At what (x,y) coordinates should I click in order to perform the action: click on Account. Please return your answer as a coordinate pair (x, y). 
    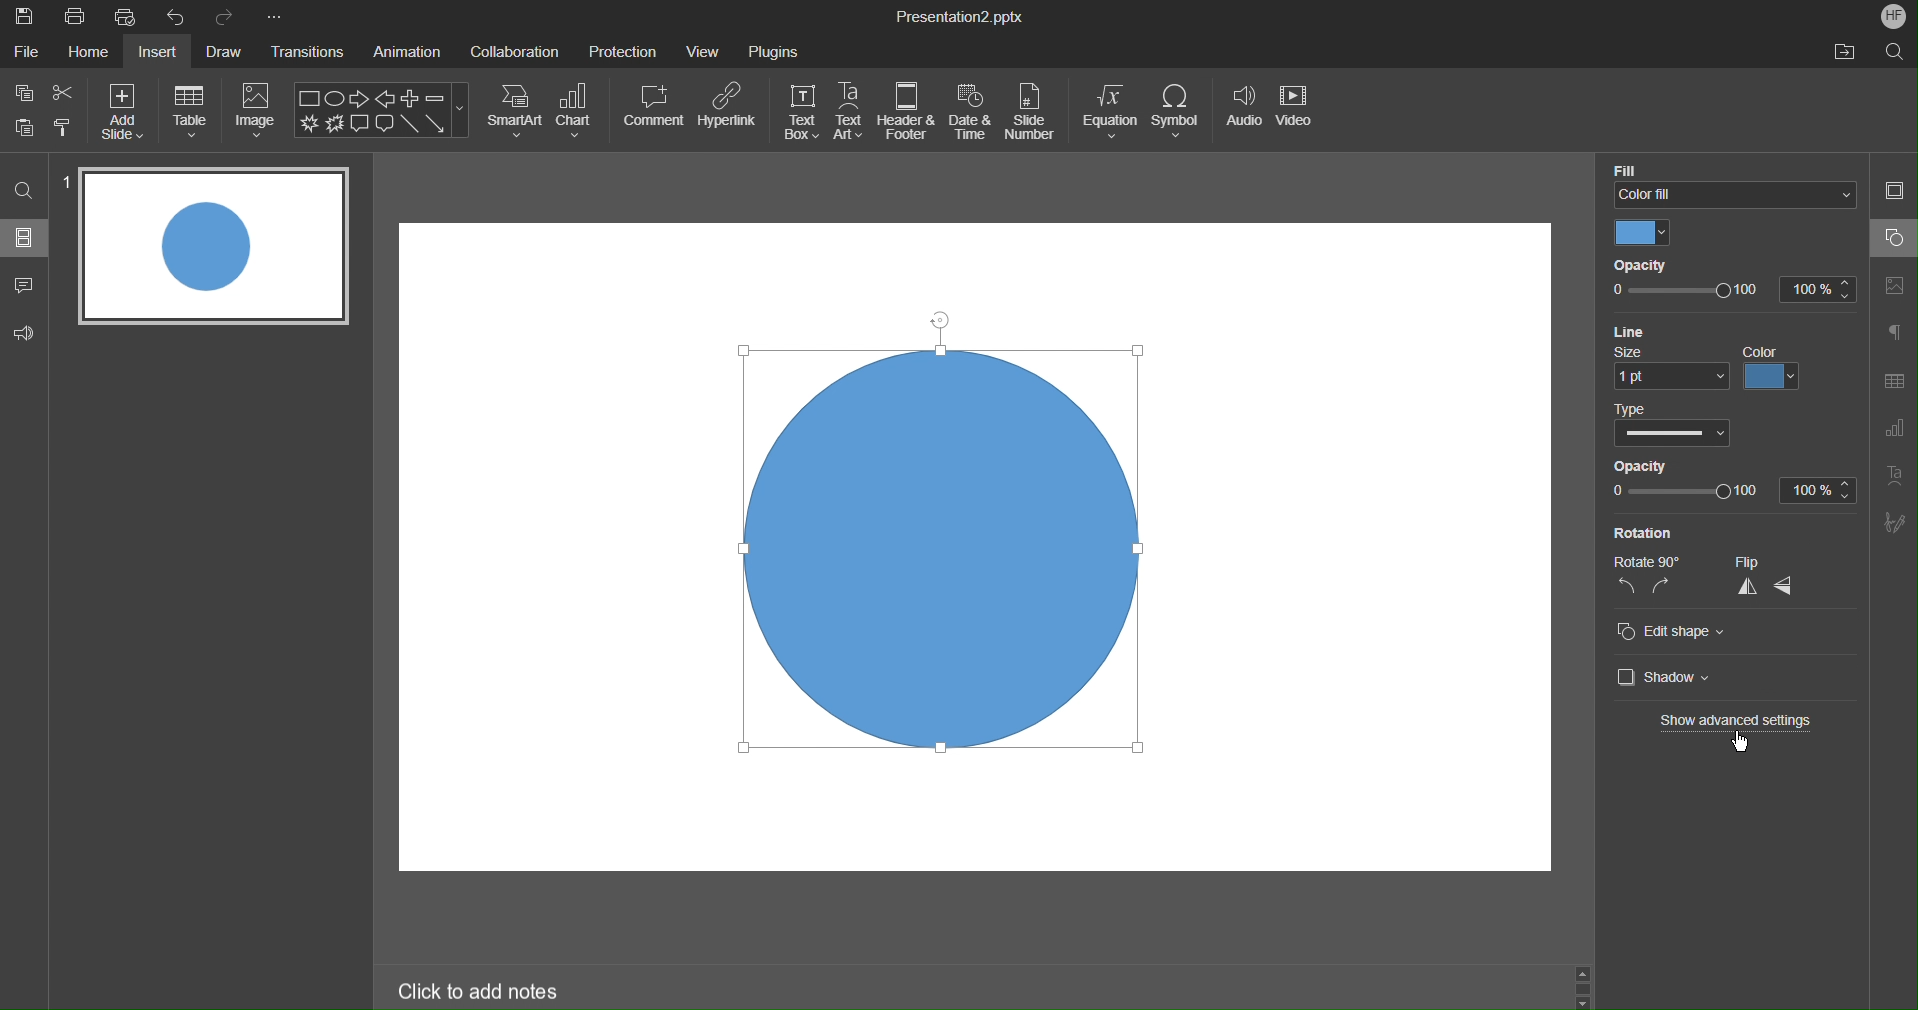
    Looking at the image, I should click on (1890, 15).